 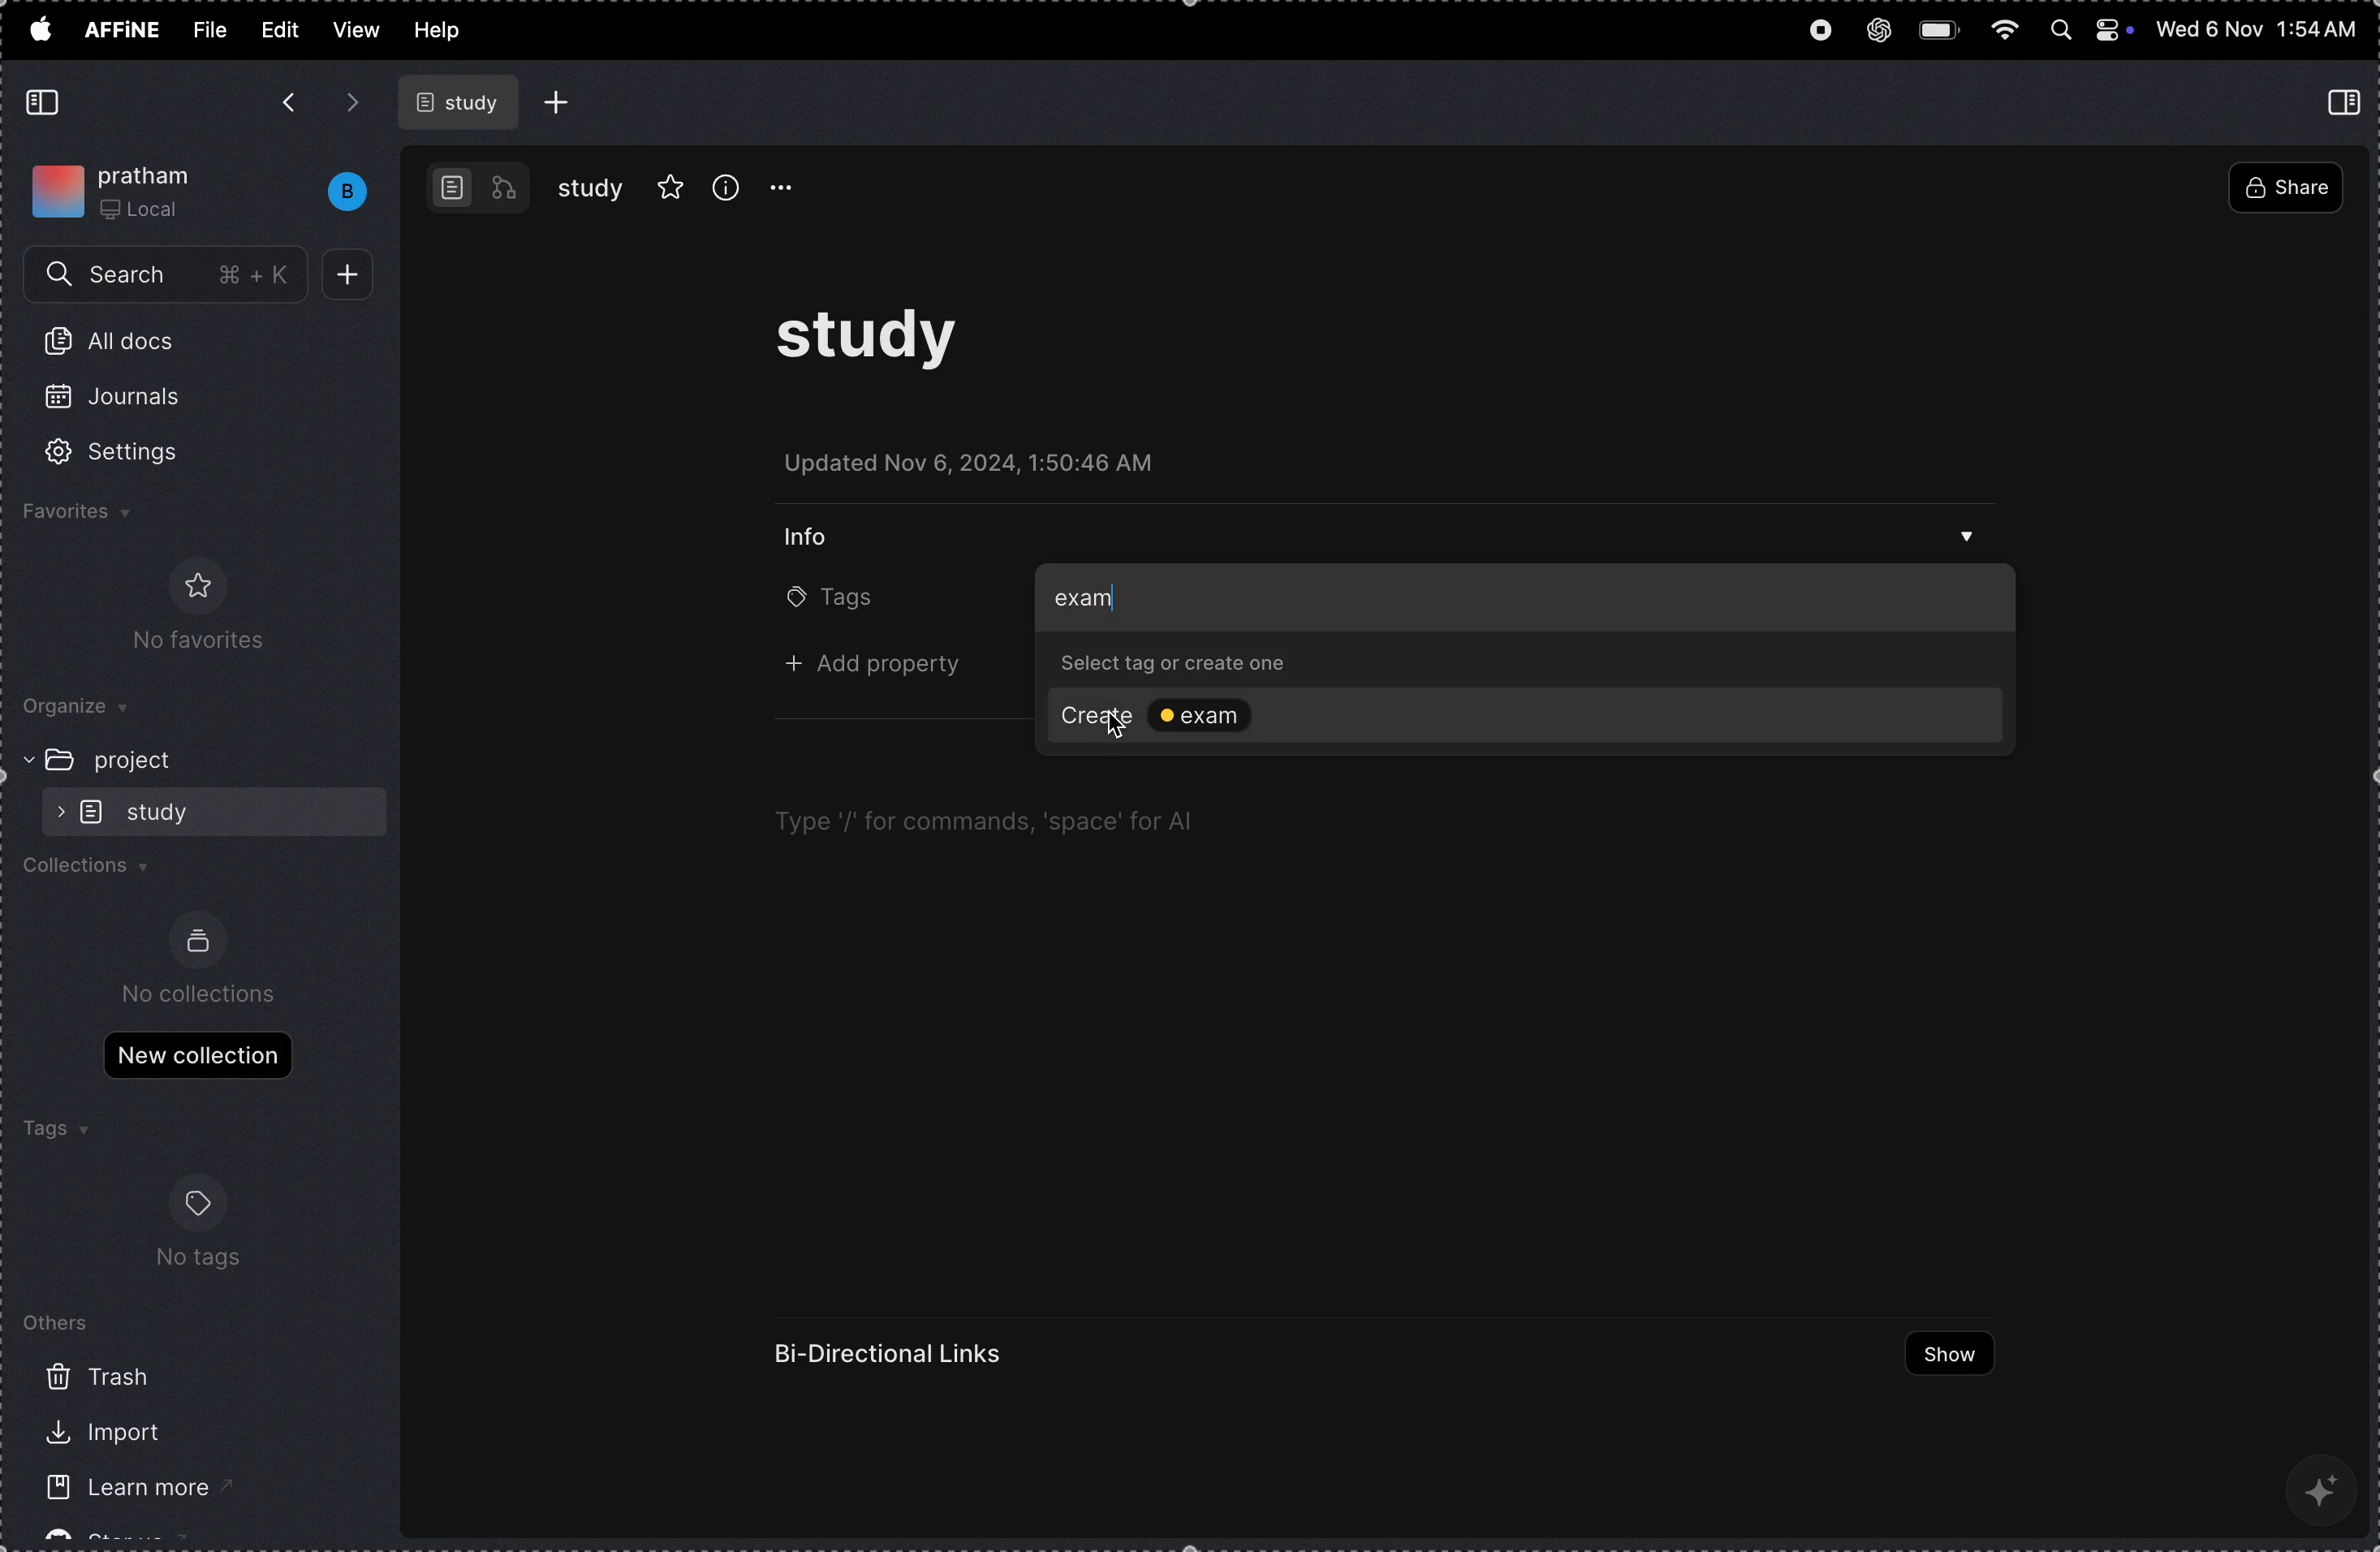 I want to click on import, so click(x=96, y=1433).